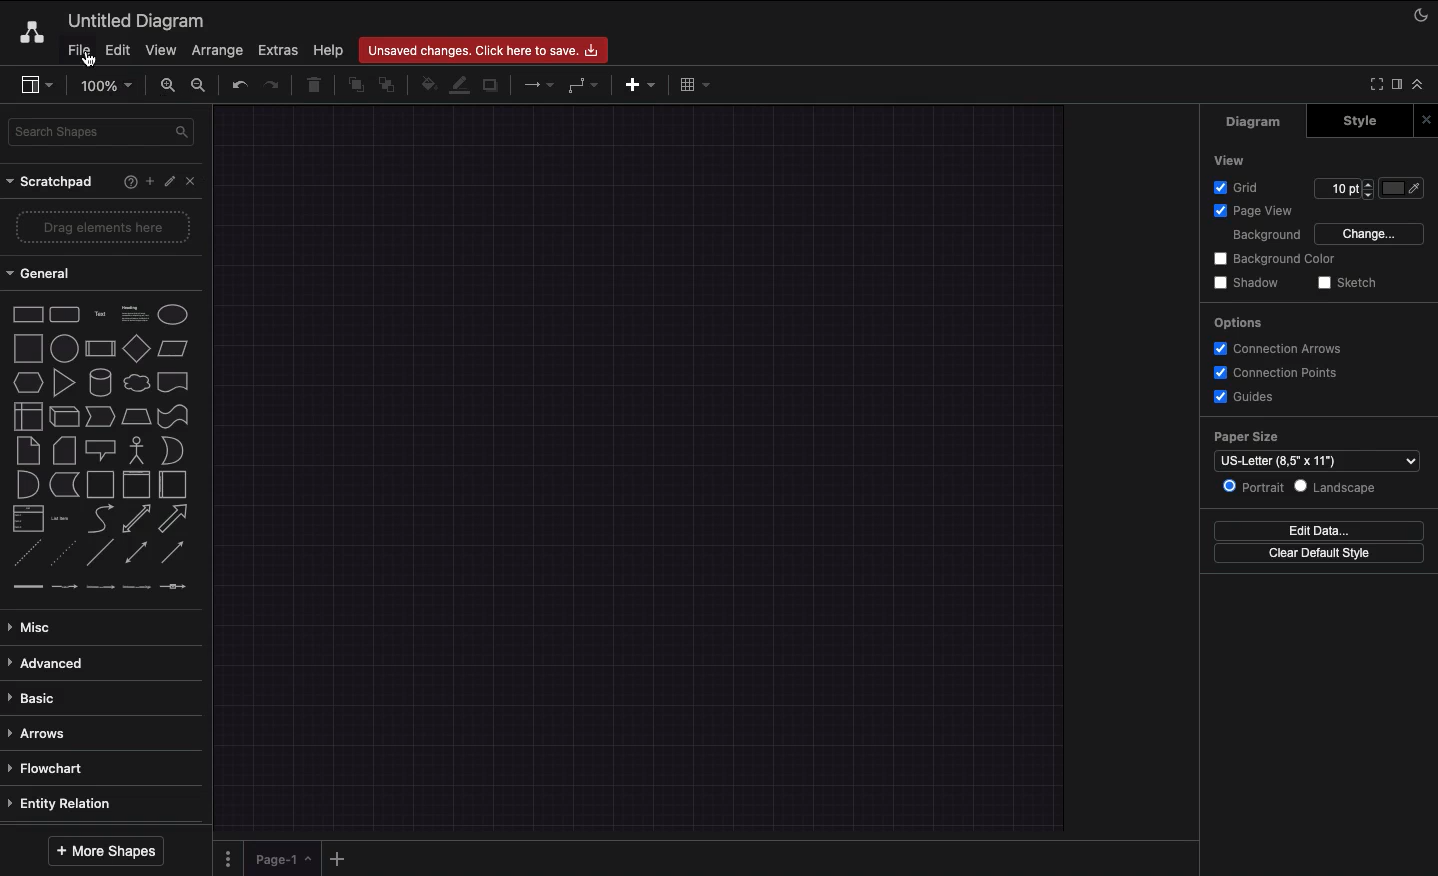 Image resolution: width=1438 pixels, height=876 pixels. What do you see at coordinates (351, 87) in the screenshot?
I see `To front` at bounding box center [351, 87].